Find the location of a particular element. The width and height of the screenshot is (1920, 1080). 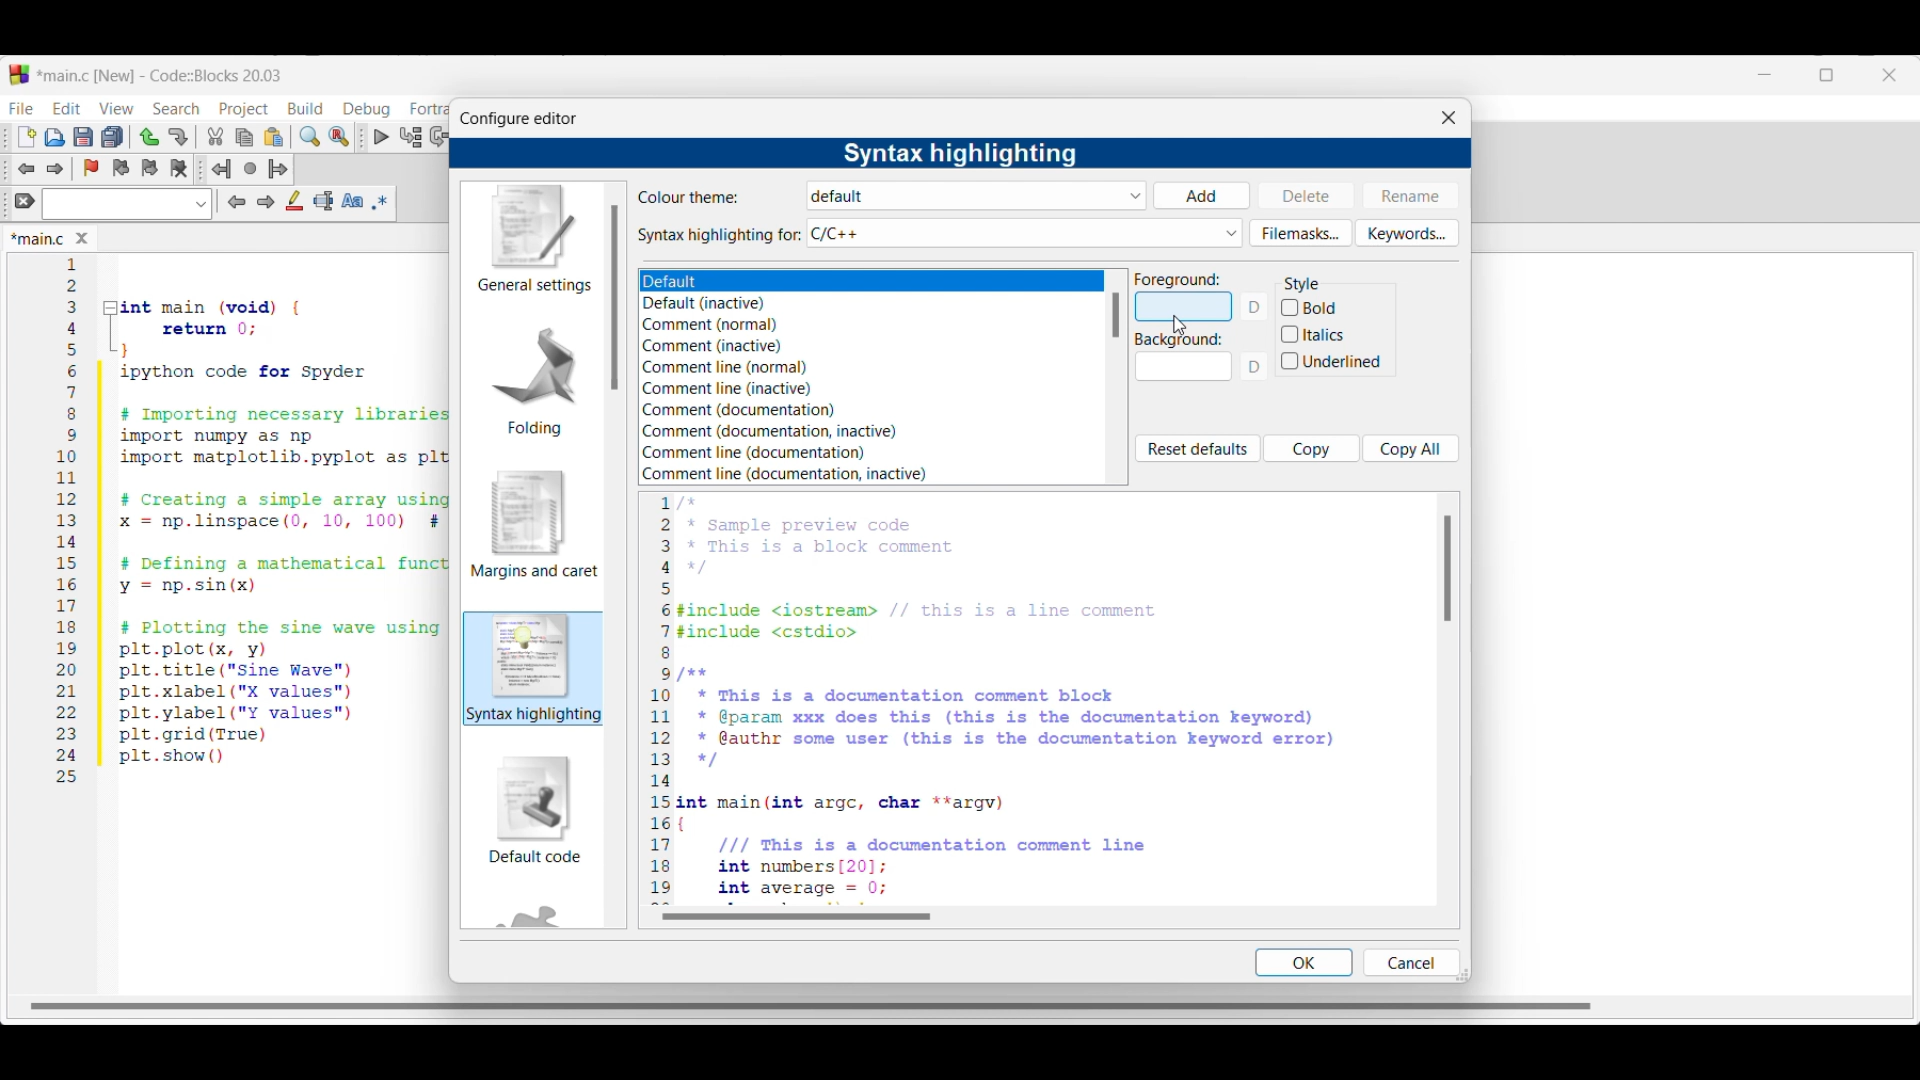

Project menu is located at coordinates (244, 110).